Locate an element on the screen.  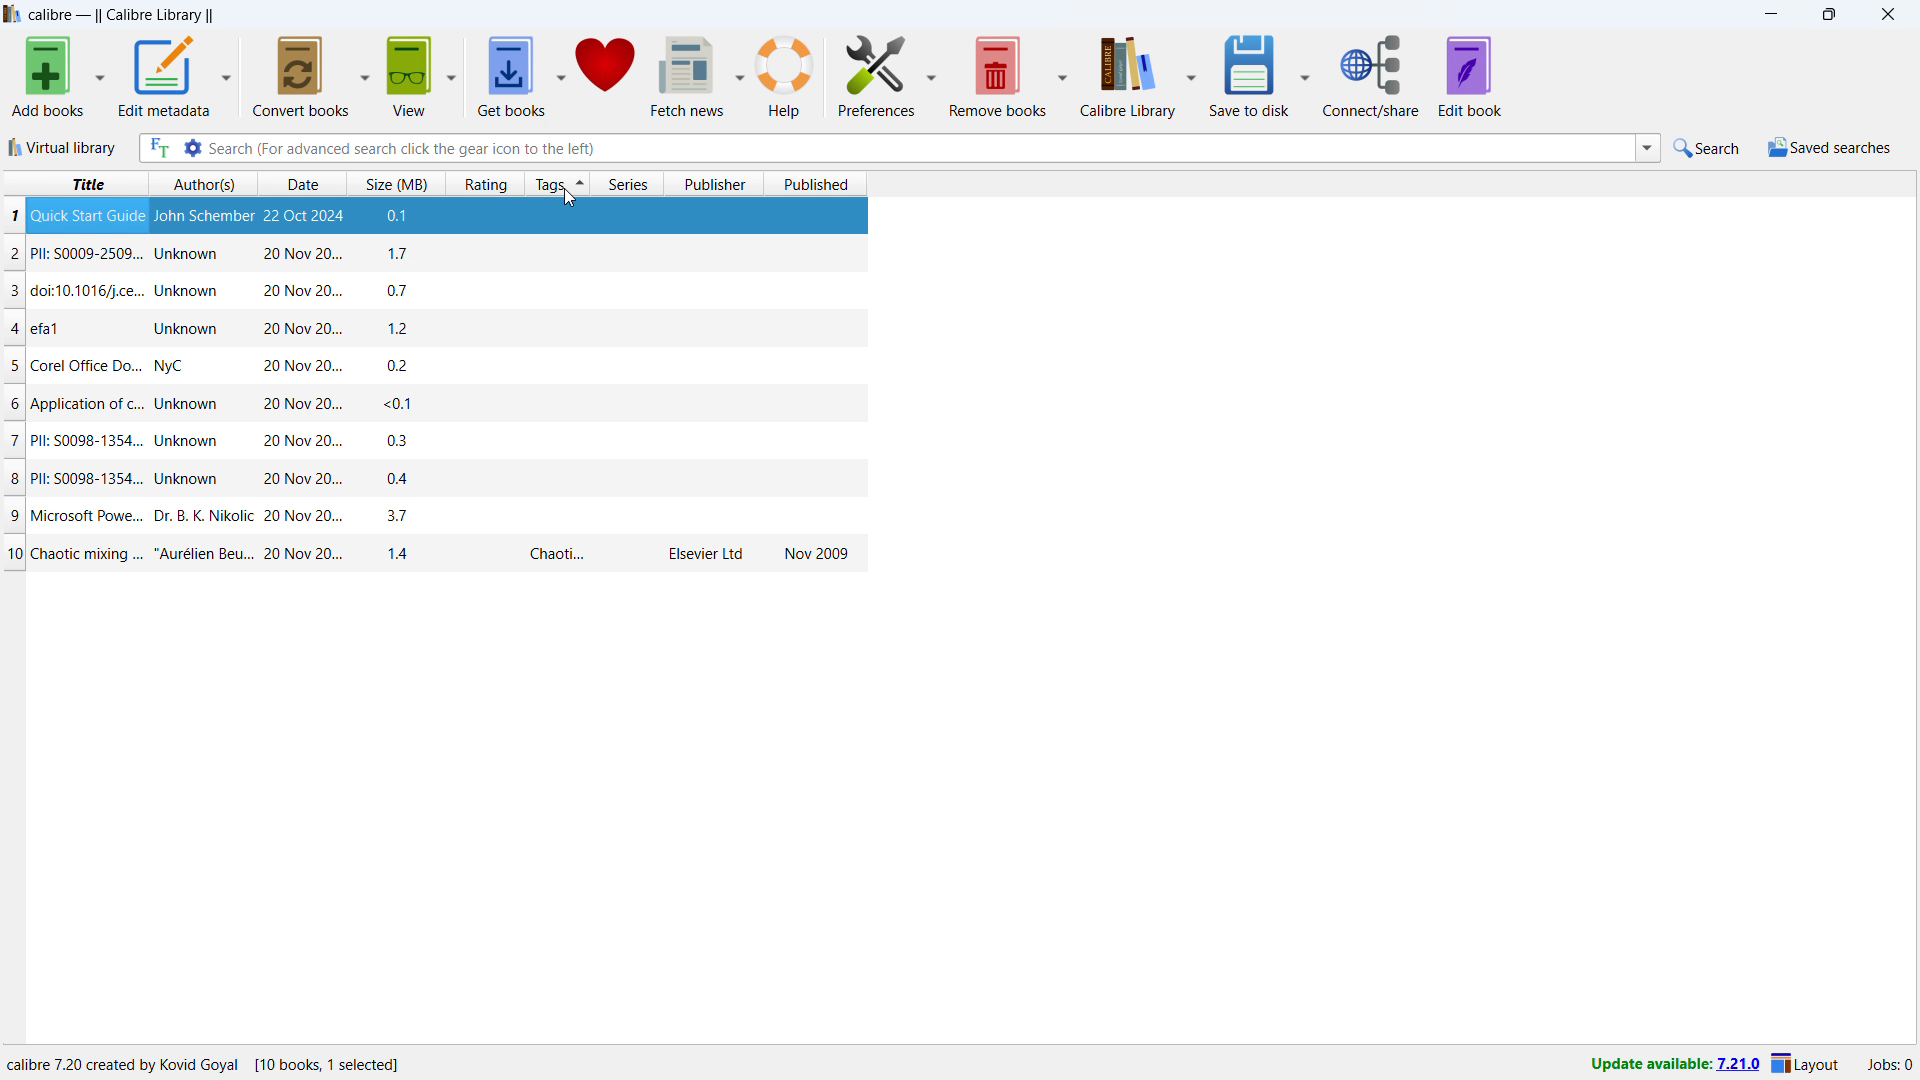
connect/share is located at coordinates (1372, 76).